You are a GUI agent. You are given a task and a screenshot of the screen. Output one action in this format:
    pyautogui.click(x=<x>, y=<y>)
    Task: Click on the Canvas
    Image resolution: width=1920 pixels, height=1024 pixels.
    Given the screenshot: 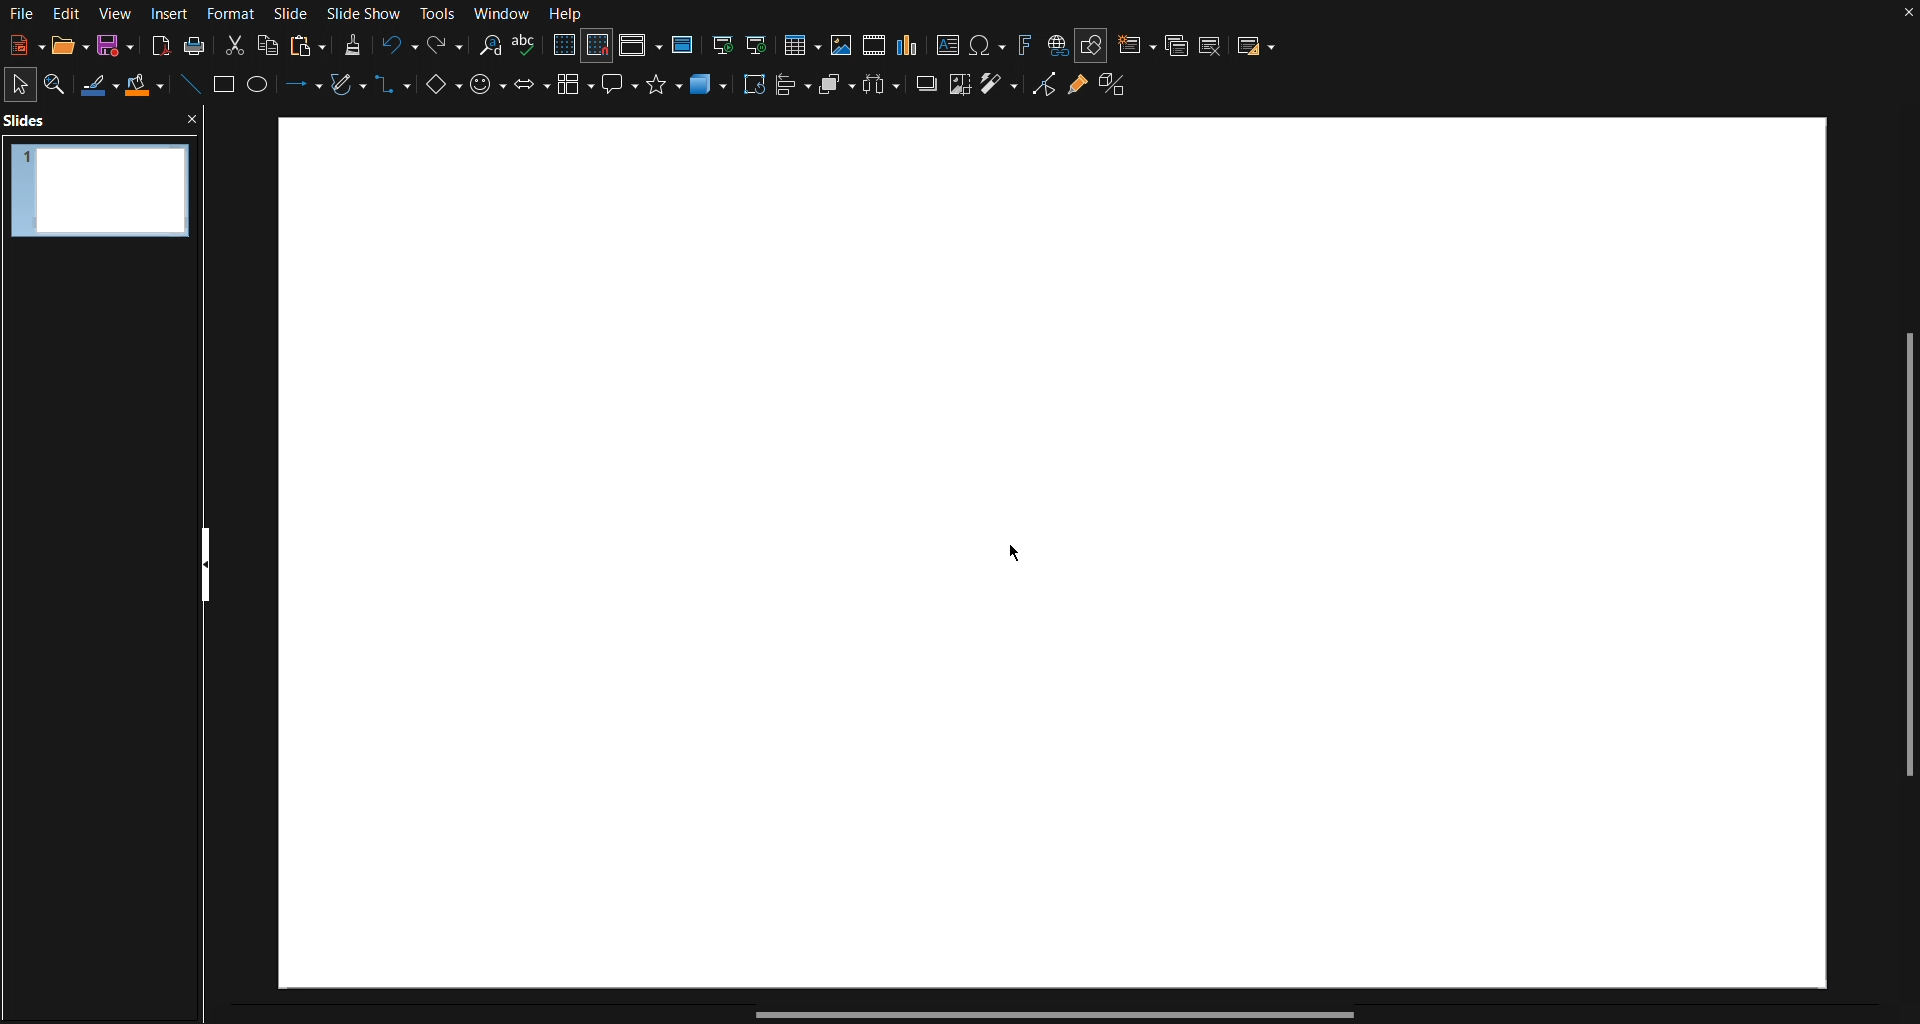 What is the action you would take?
    pyautogui.click(x=1054, y=554)
    